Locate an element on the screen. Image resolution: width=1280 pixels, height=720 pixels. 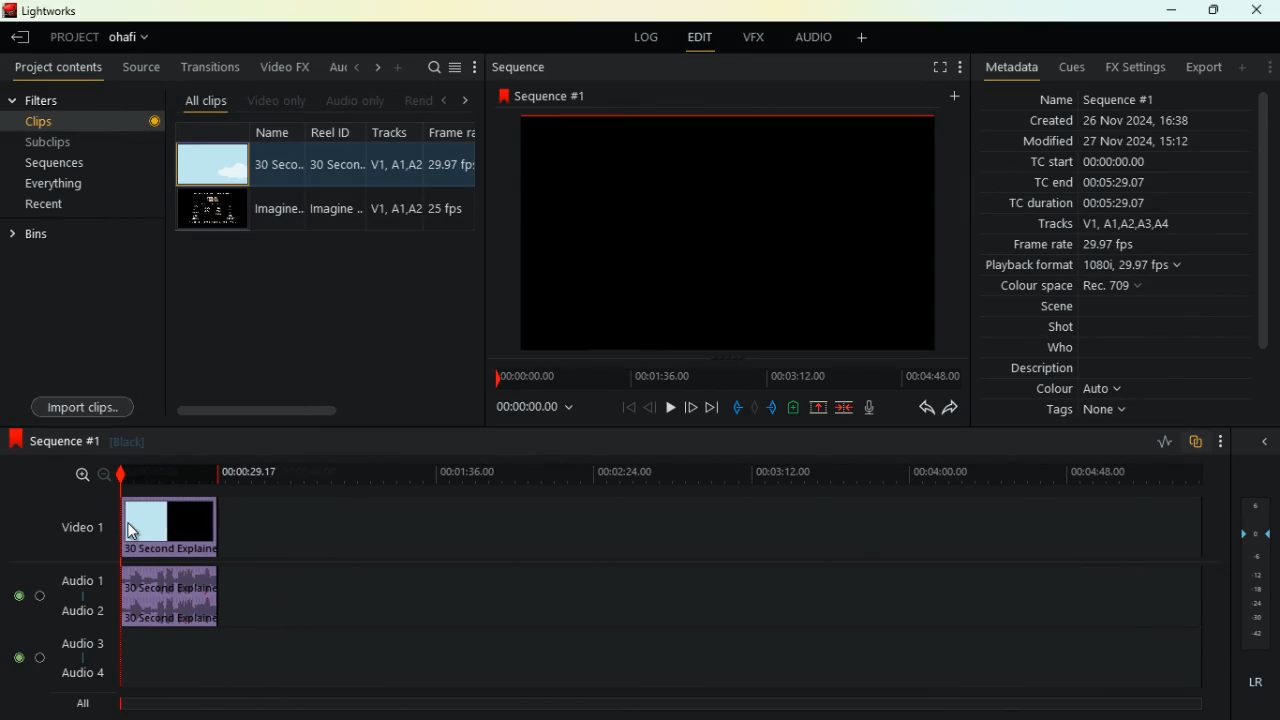
on is located at coordinates (26, 658).